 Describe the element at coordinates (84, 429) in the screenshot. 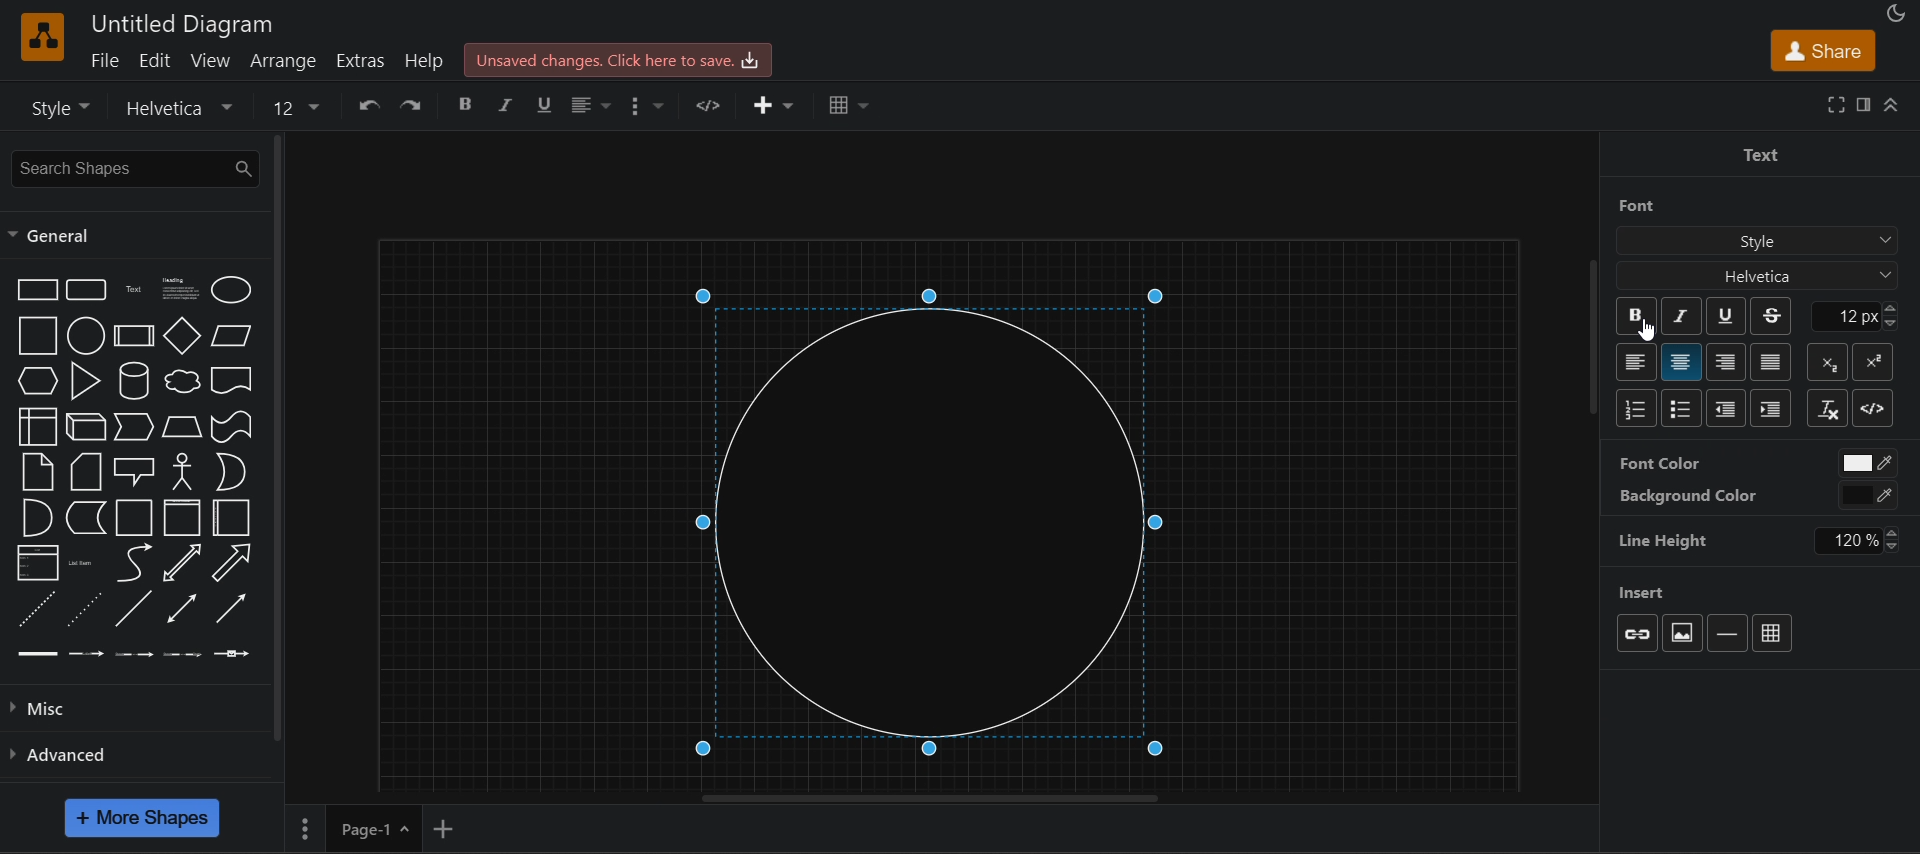

I see `cube` at that location.